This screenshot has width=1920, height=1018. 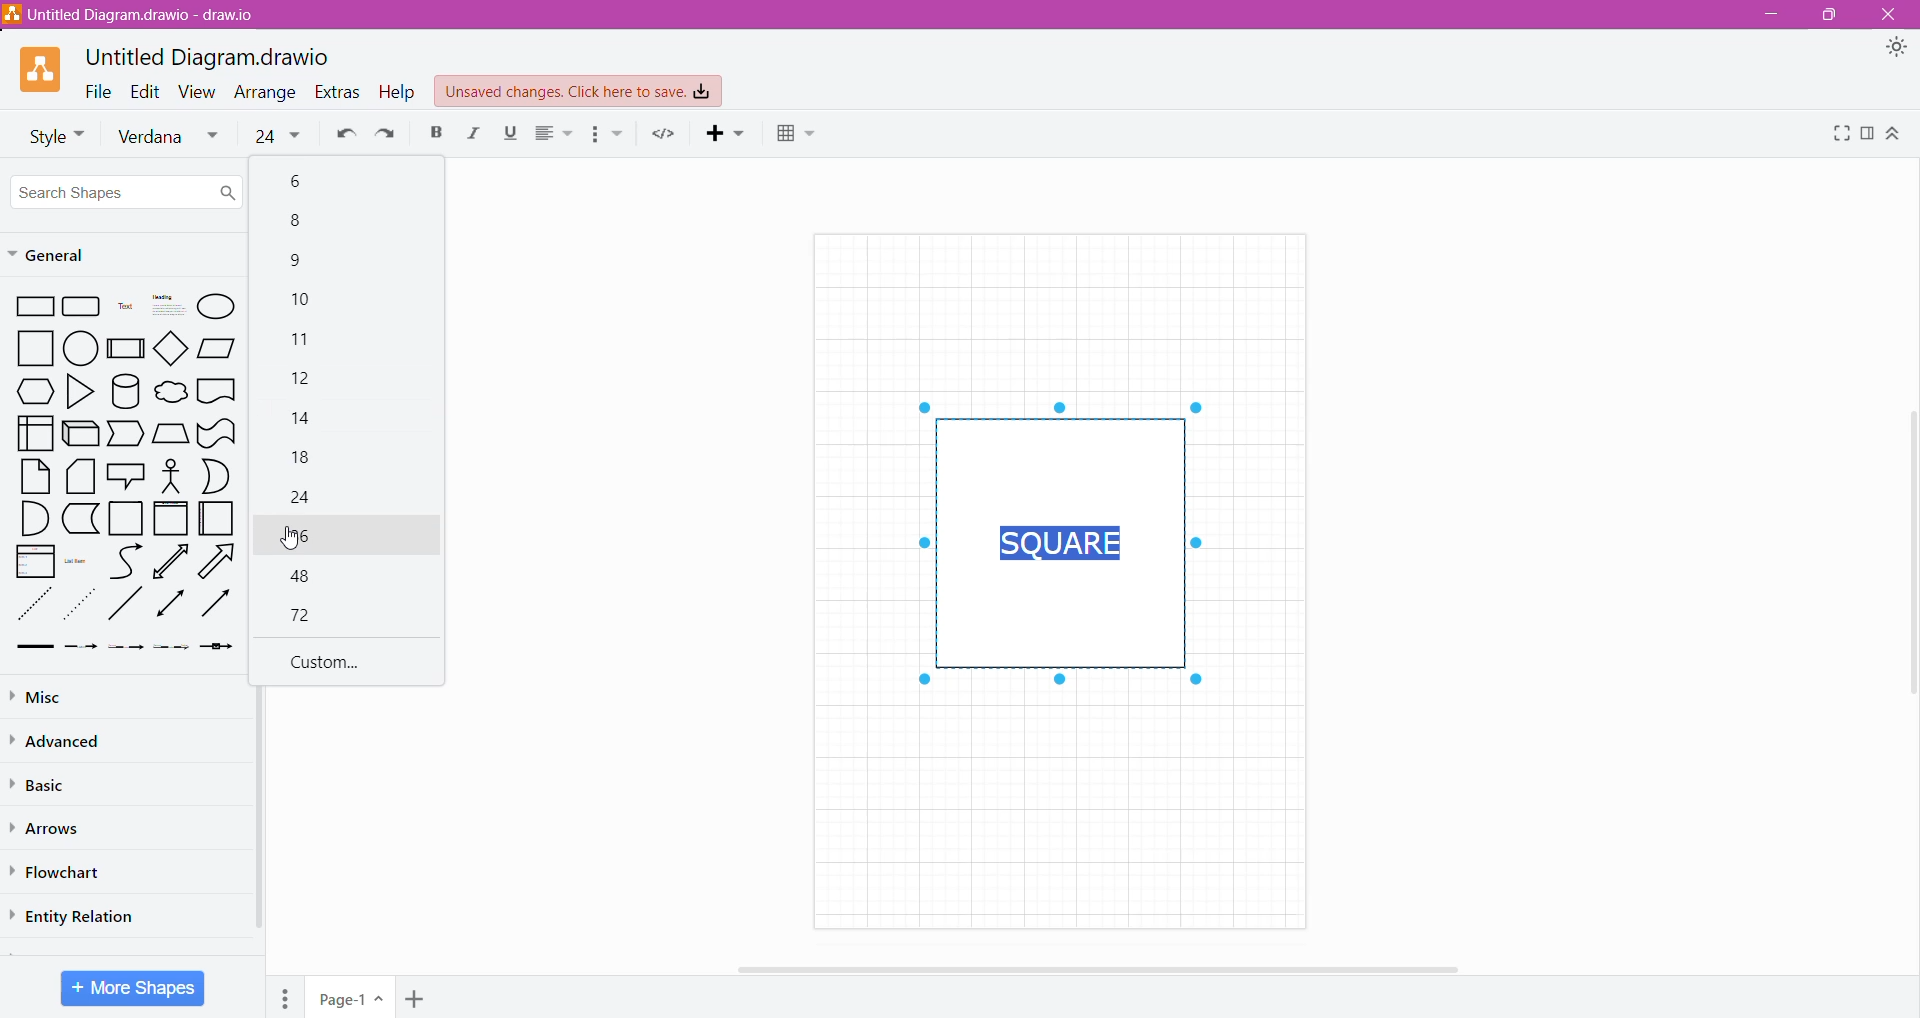 What do you see at coordinates (1902, 138) in the screenshot?
I see `Expand/Collapse` at bounding box center [1902, 138].